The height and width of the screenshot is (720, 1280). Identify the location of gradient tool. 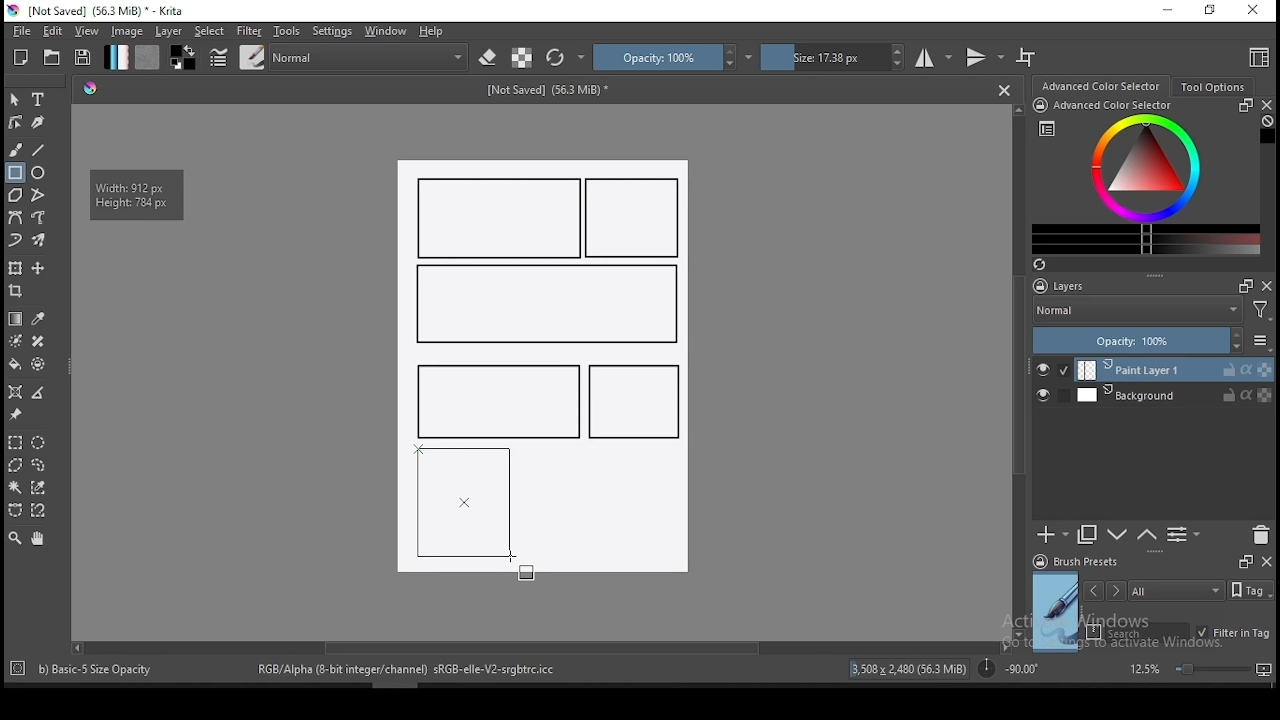
(16, 319).